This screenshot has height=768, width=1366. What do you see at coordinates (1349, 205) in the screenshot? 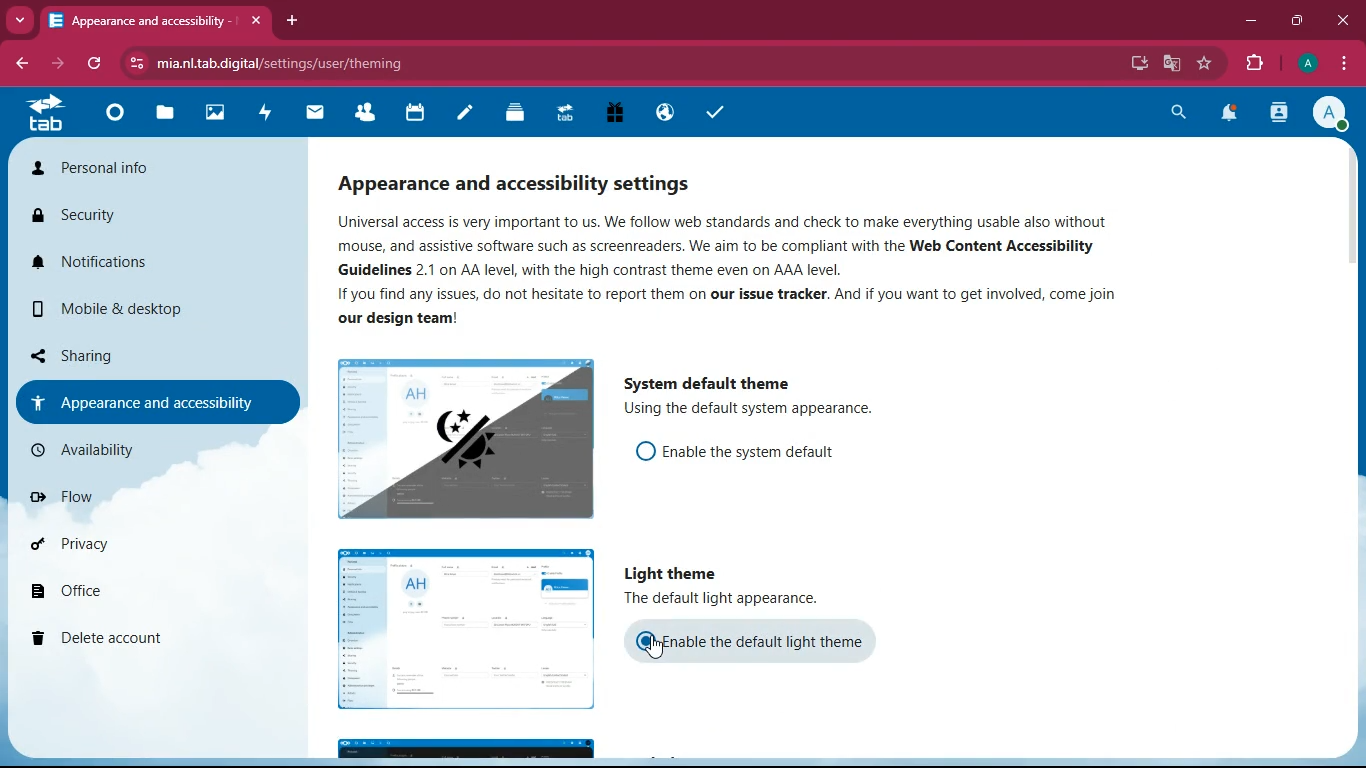
I see `scroll` at bounding box center [1349, 205].